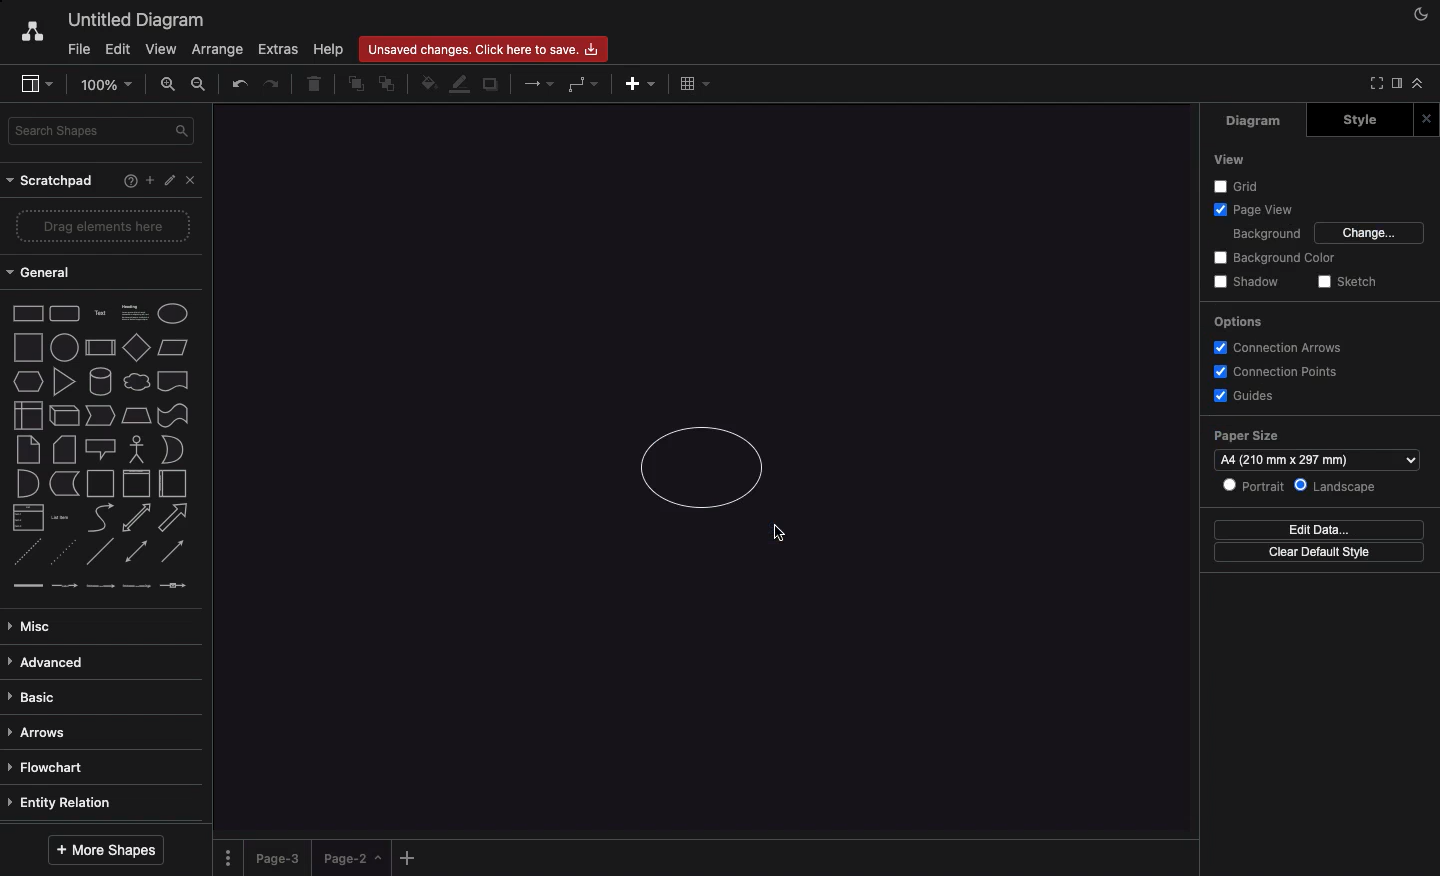 This screenshot has height=876, width=1440. I want to click on card, so click(65, 448).